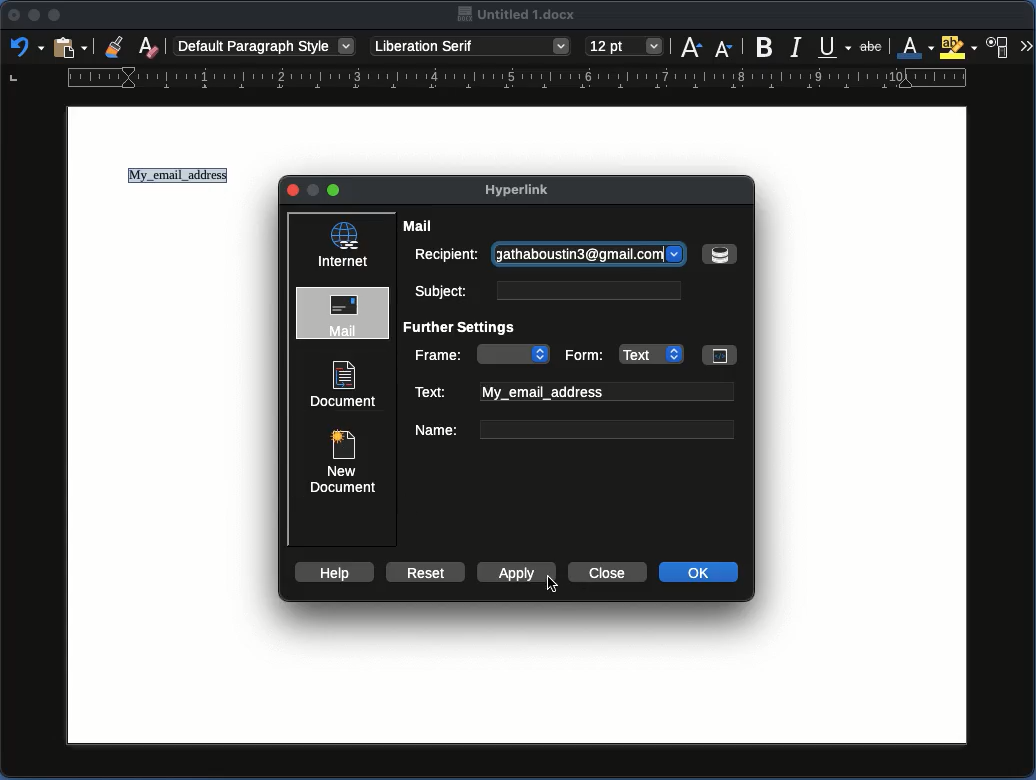 This screenshot has height=780, width=1036. I want to click on Size increase, so click(691, 47).